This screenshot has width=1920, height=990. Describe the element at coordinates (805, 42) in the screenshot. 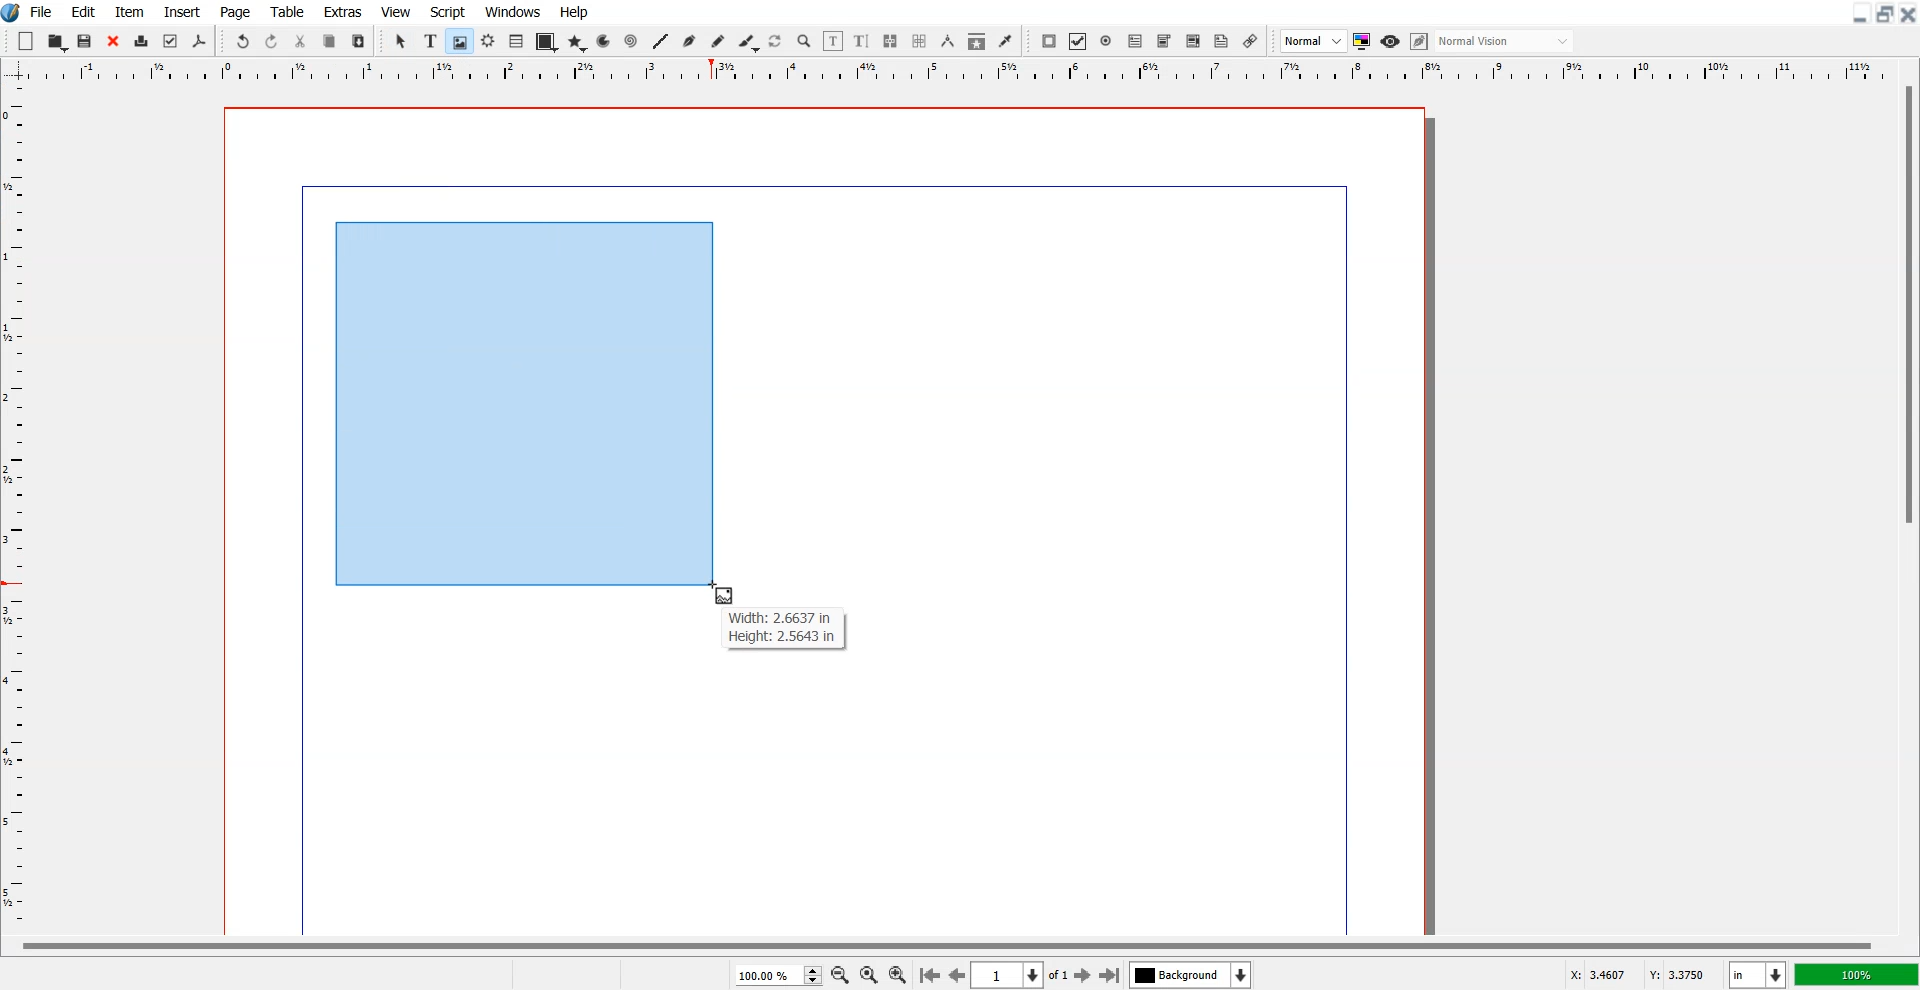

I see `Zoom in or Out` at that location.